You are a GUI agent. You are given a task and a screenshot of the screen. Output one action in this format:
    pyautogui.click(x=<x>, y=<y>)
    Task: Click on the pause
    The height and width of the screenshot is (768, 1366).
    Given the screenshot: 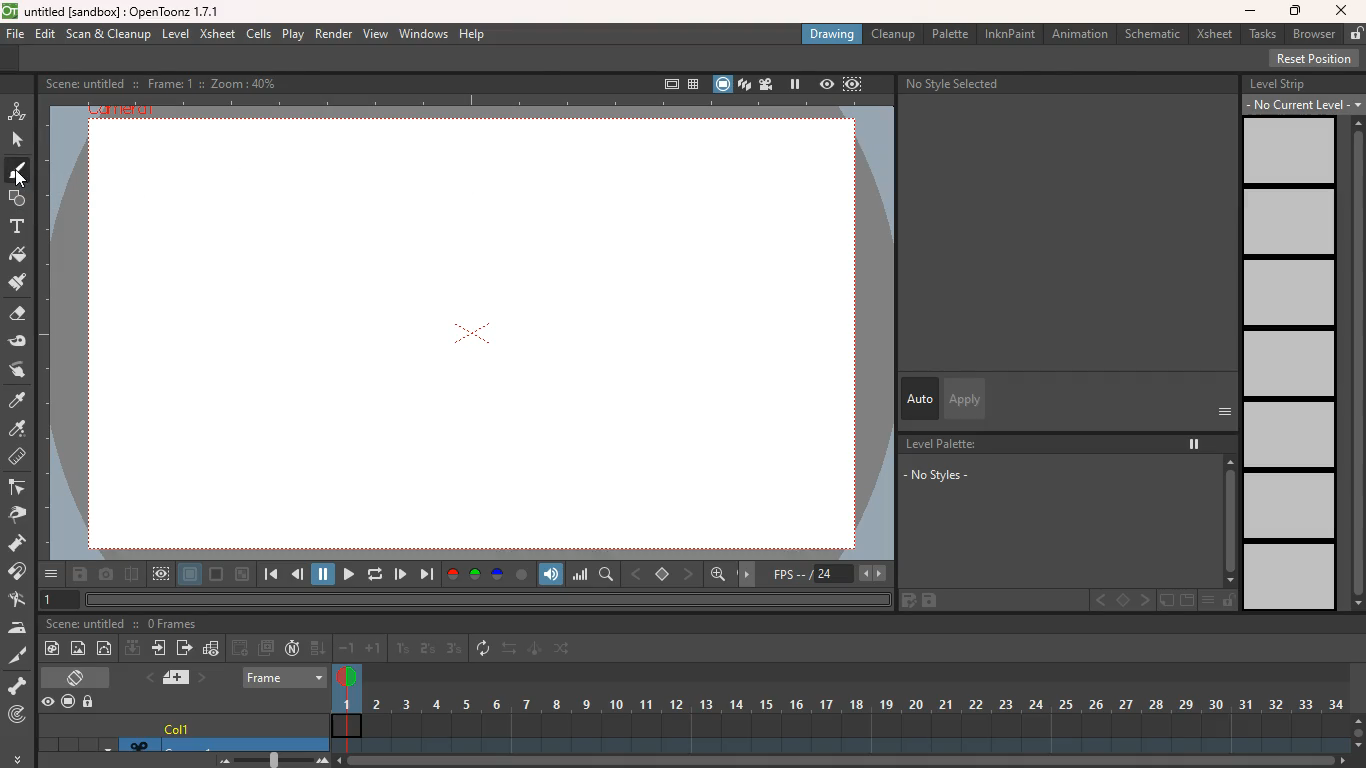 What is the action you would take?
    pyautogui.click(x=794, y=84)
    